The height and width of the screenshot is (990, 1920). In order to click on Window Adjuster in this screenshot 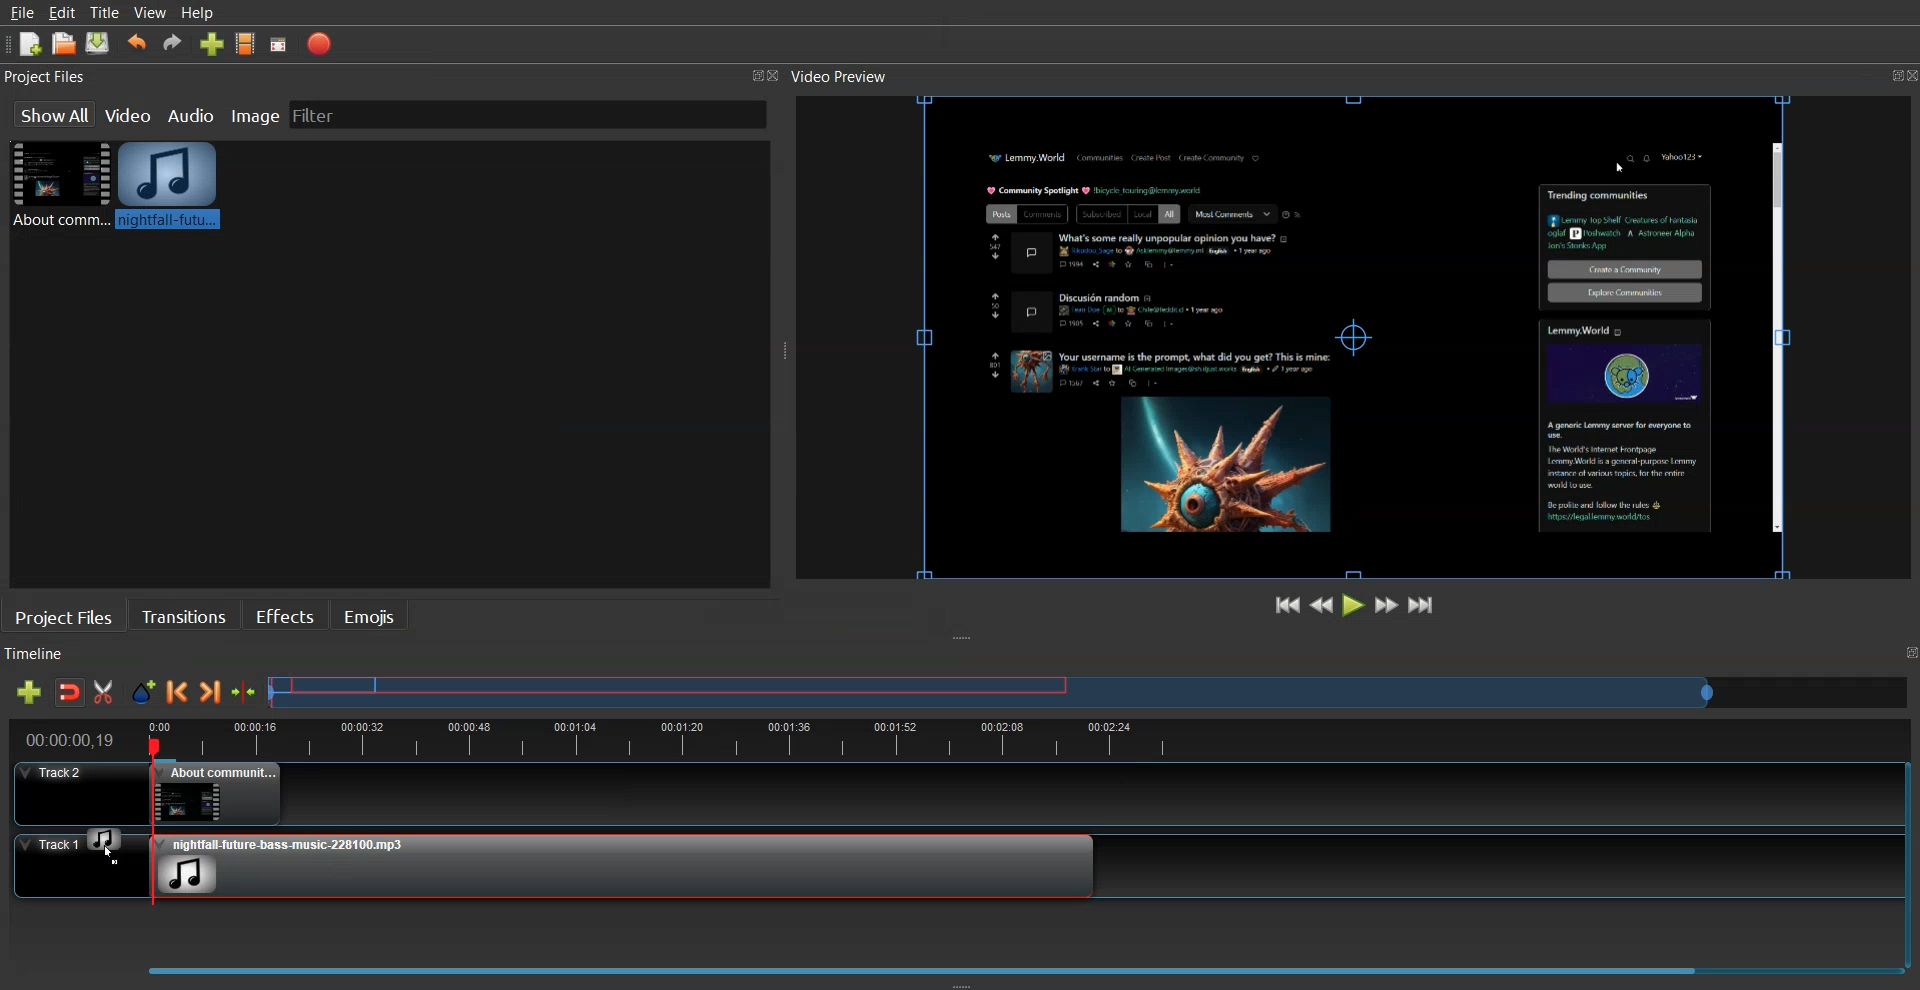, I will do `click(965, 639)`.